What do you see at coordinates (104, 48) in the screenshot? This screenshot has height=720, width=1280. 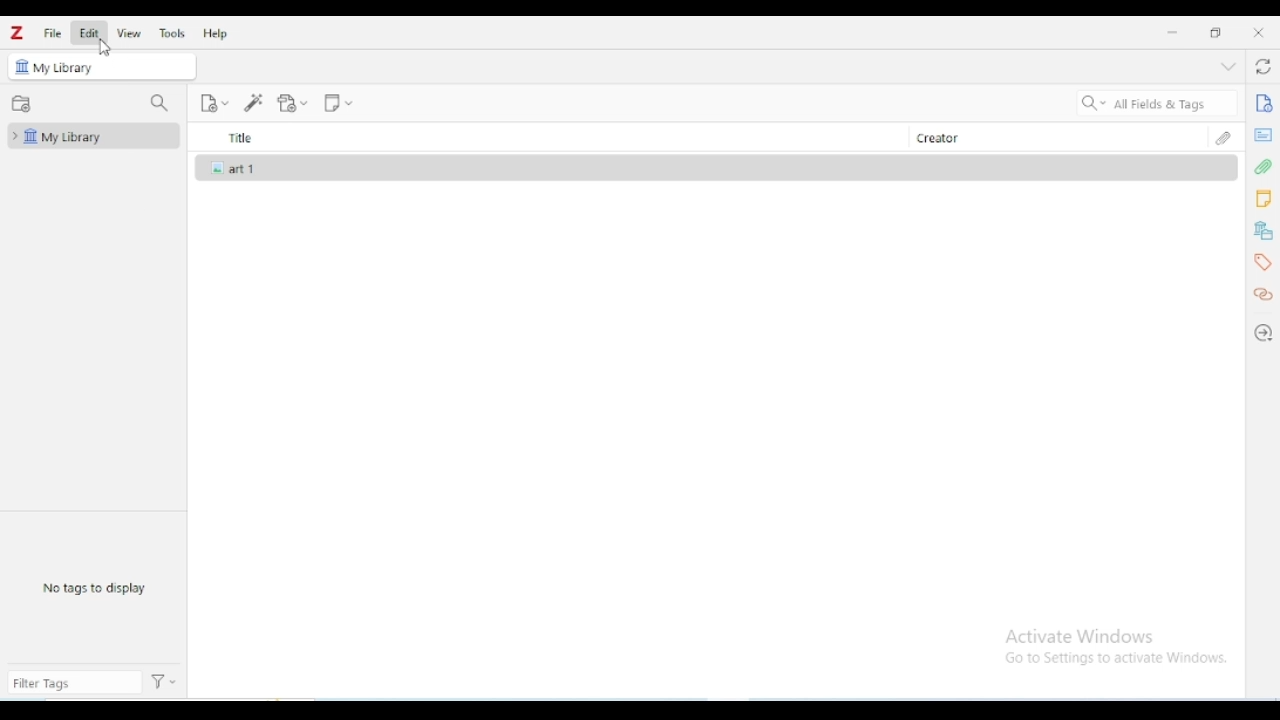 I see `cursor` at bounding box center [104, 48].